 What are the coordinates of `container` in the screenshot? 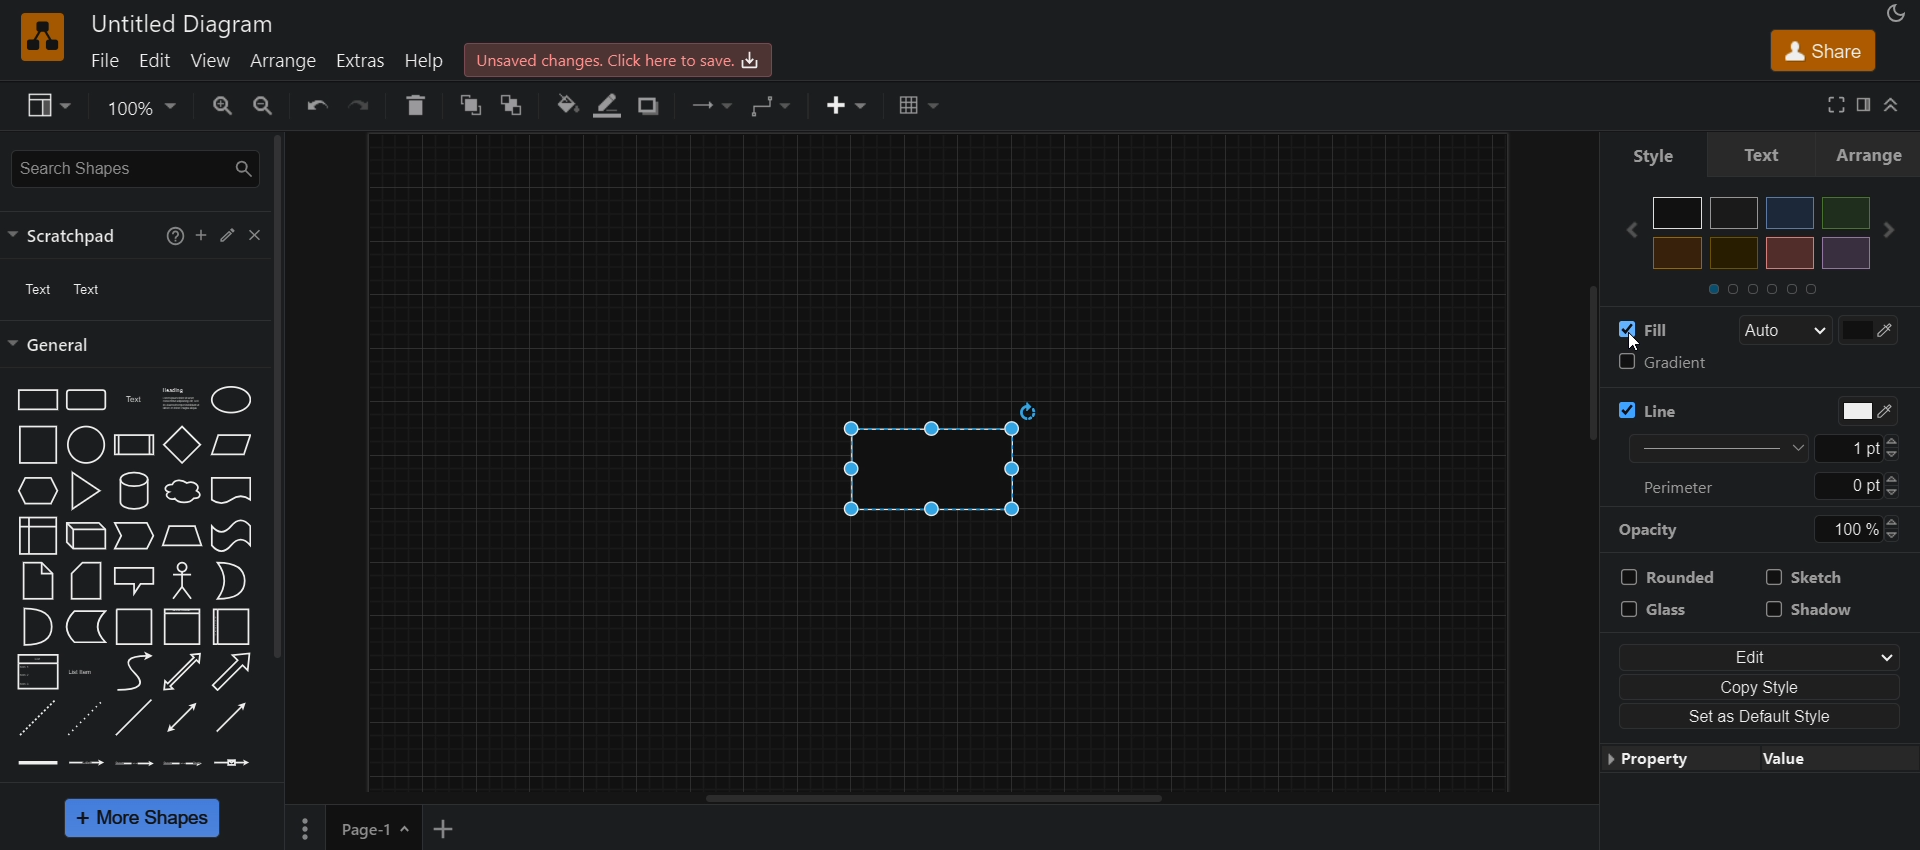 It's located at (134, 627).